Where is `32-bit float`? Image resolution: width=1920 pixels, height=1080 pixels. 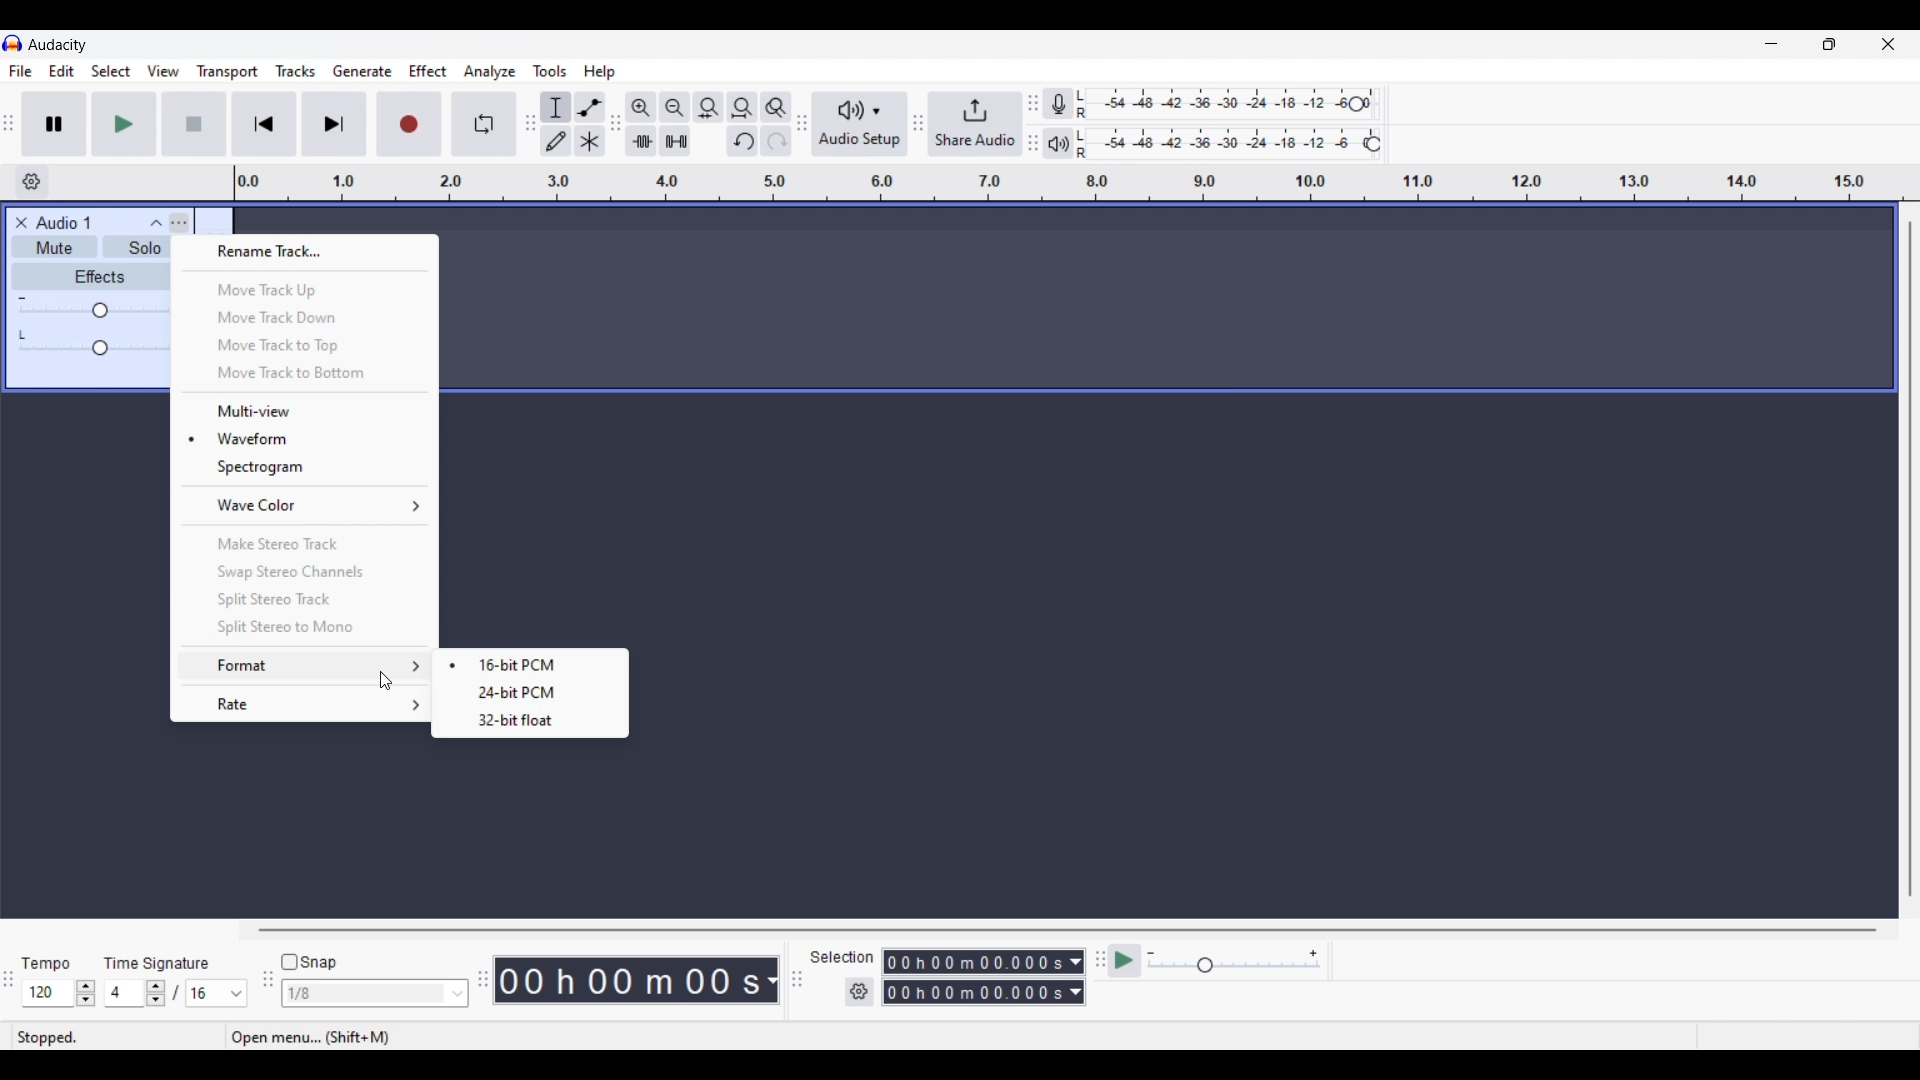
32-bit float is located at coordinates (510, 723).